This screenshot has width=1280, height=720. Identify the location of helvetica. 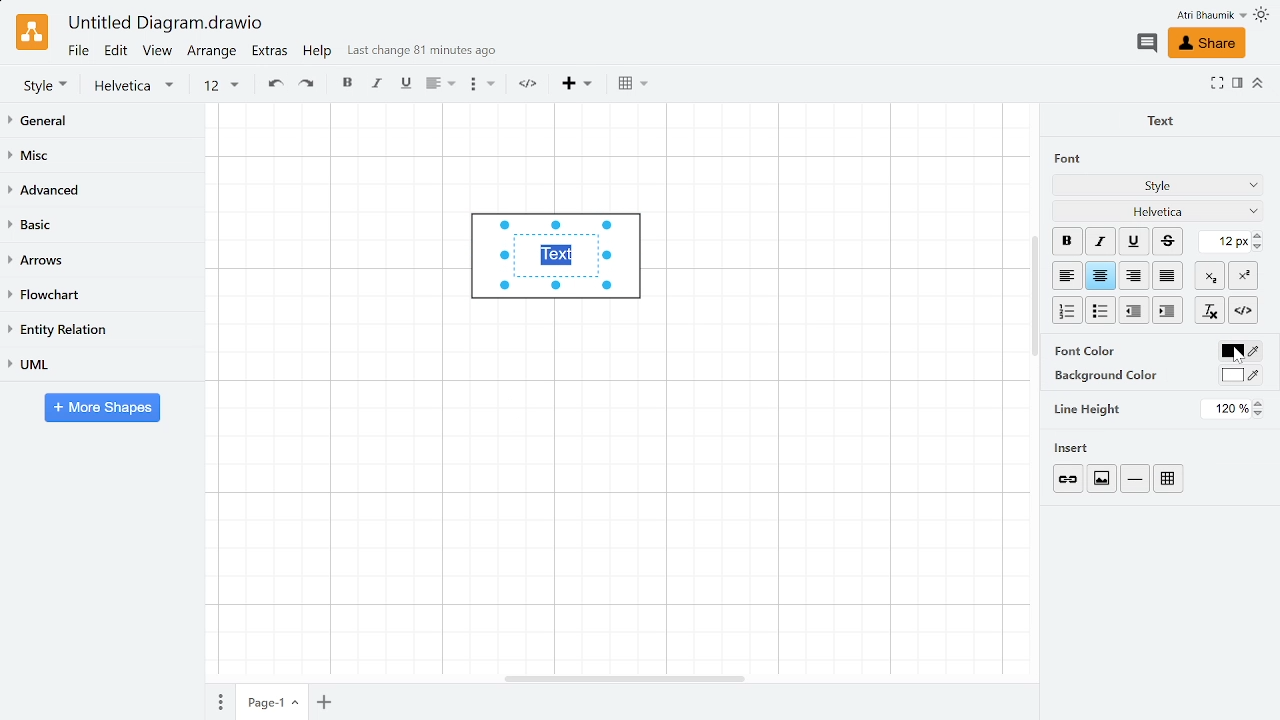
(138, 86).